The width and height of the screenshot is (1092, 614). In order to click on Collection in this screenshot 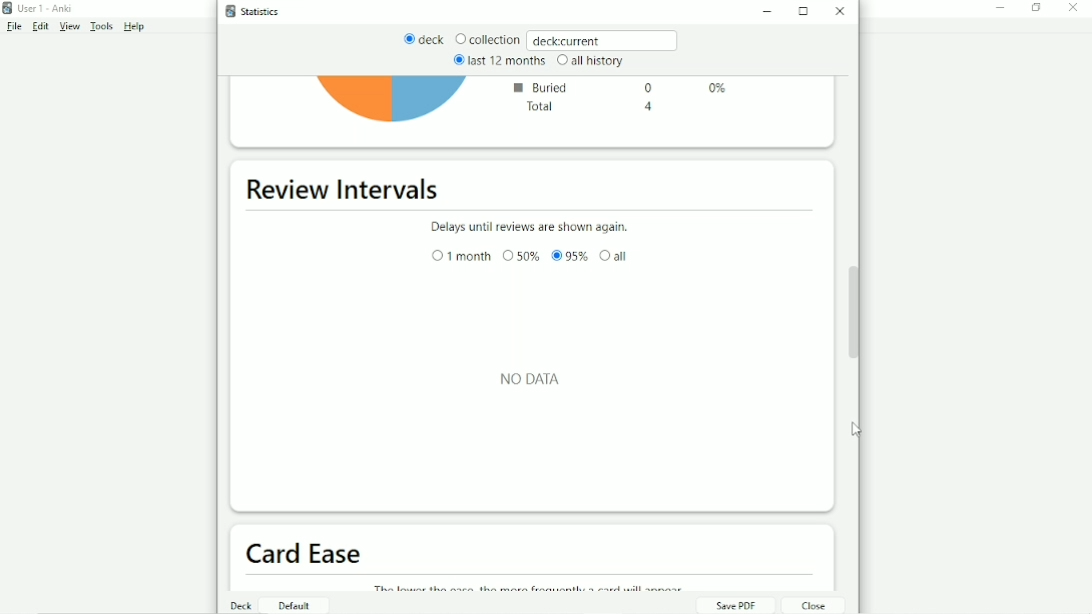, I will do `click(487, 40)`.